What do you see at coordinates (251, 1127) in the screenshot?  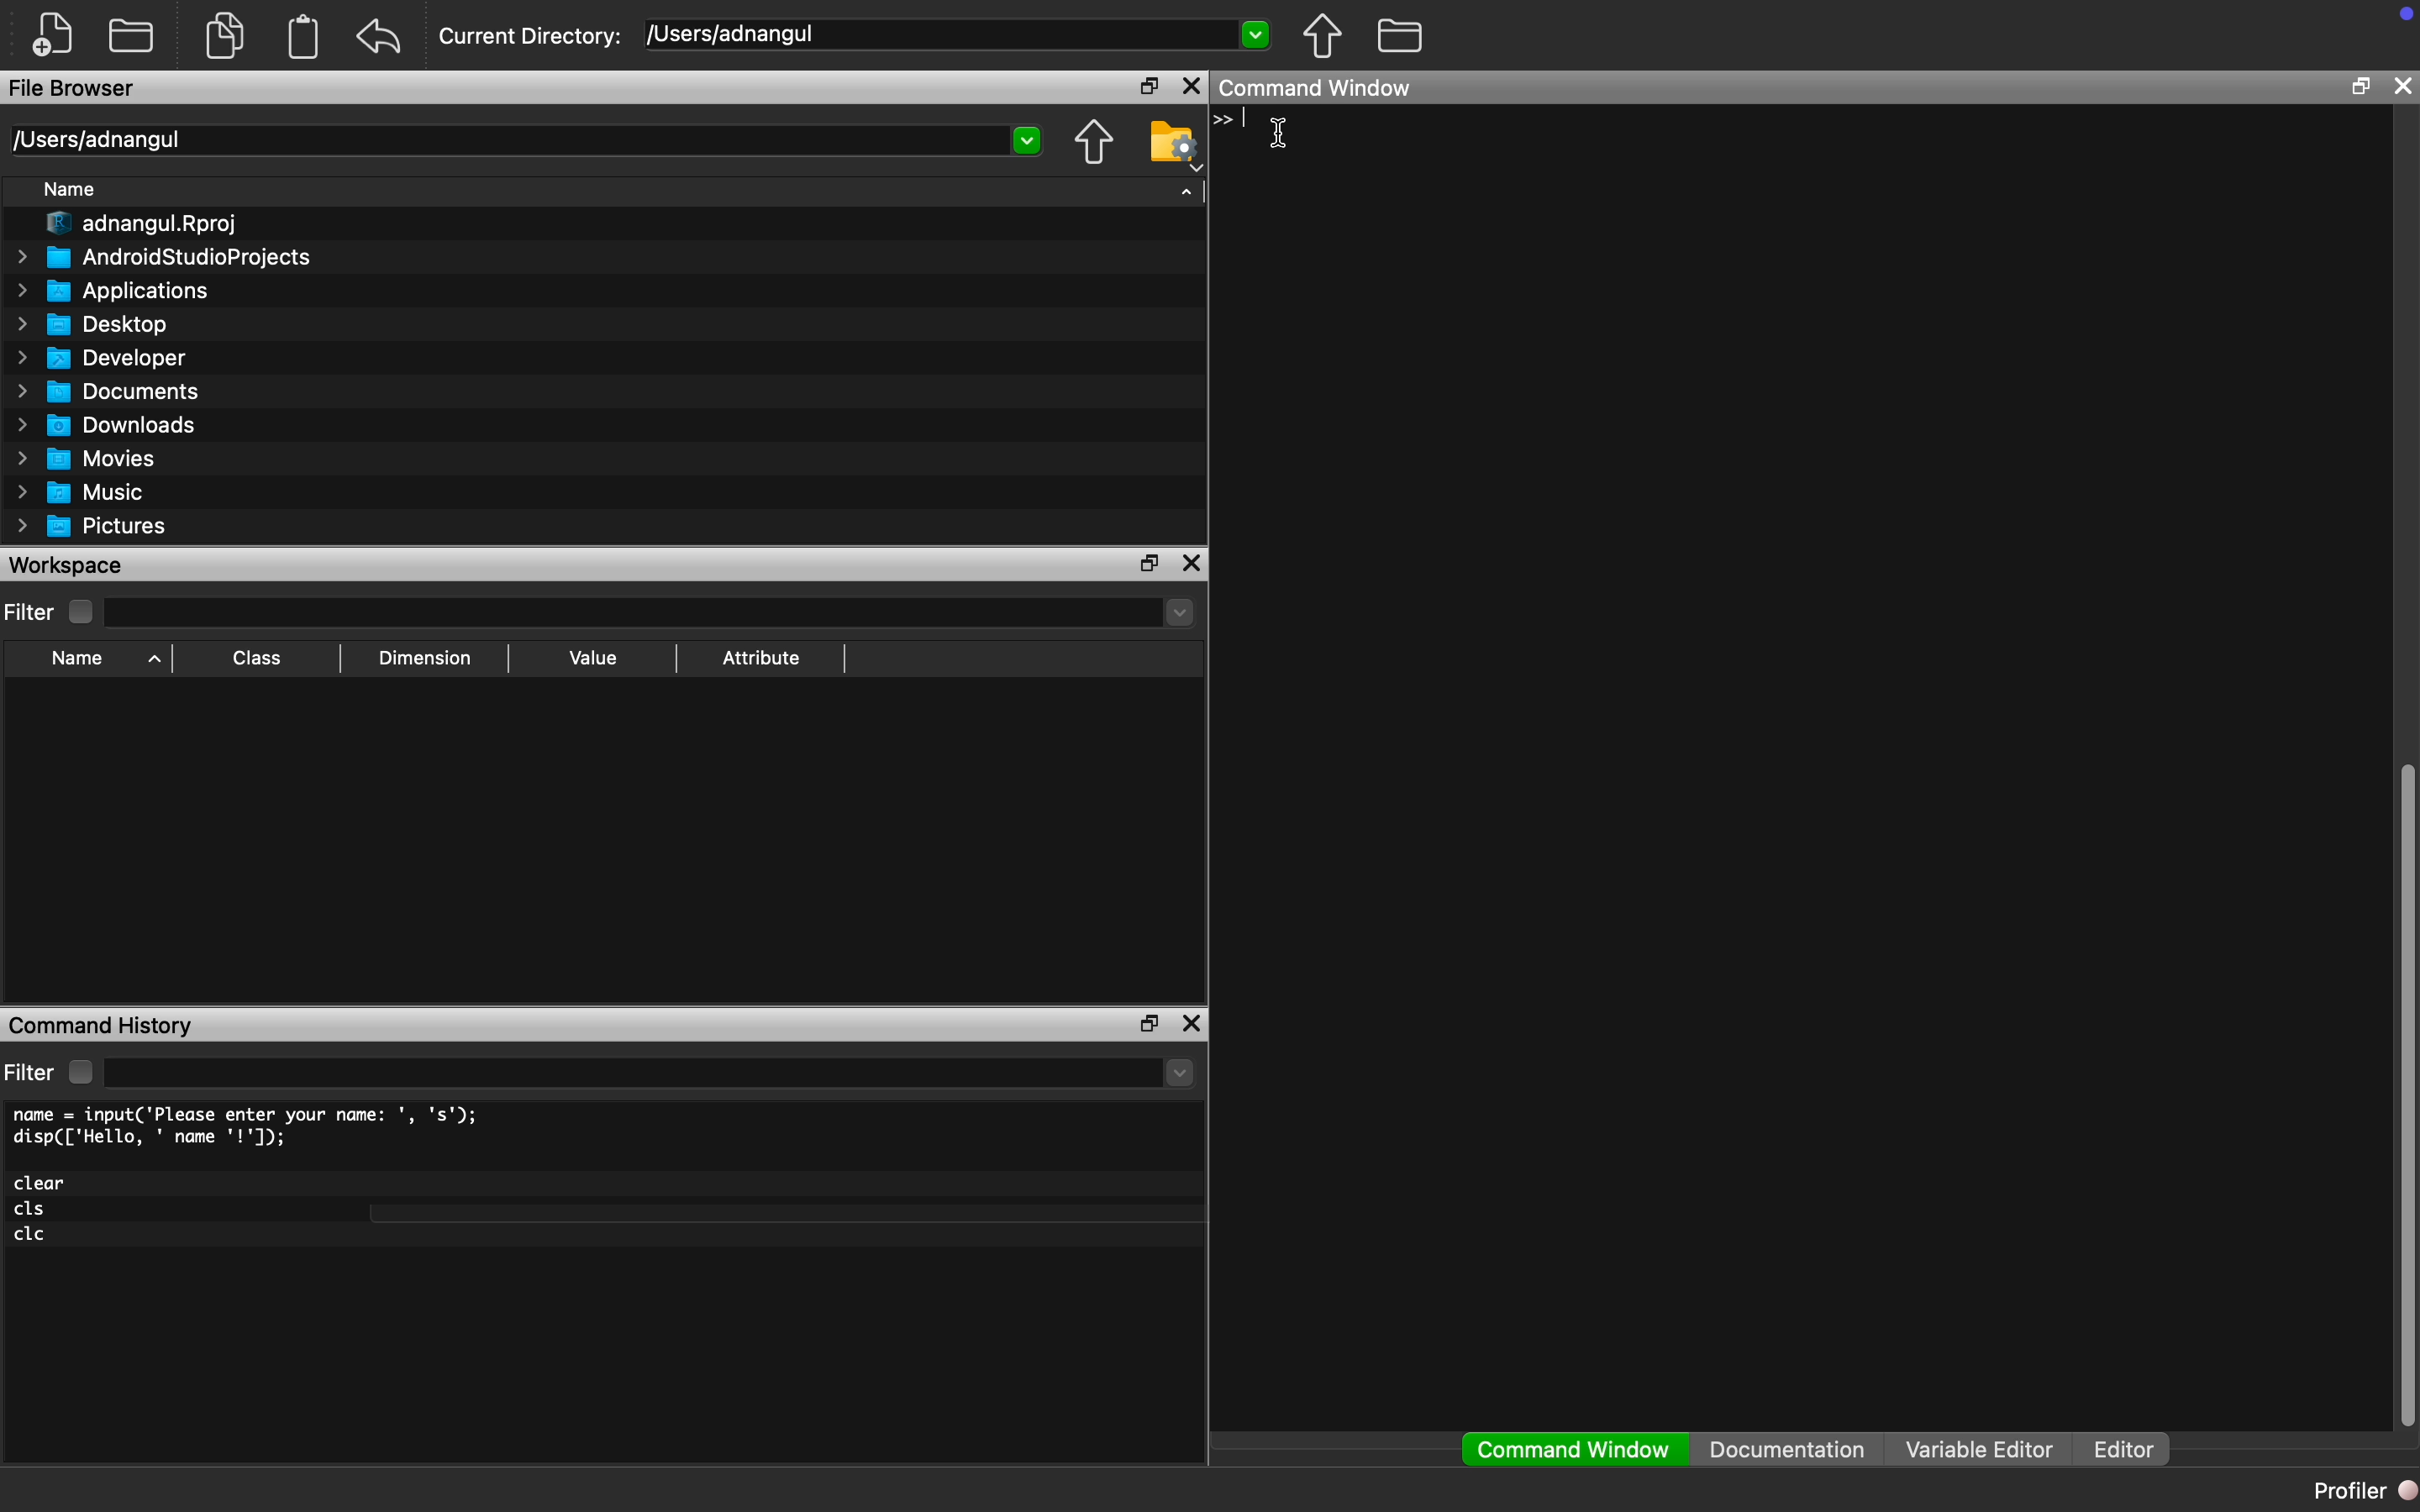 I see `name = input('Please enter your name: ', 's');
disp(['Hello, ' name '!']);` at bounding box center [251, 1127].